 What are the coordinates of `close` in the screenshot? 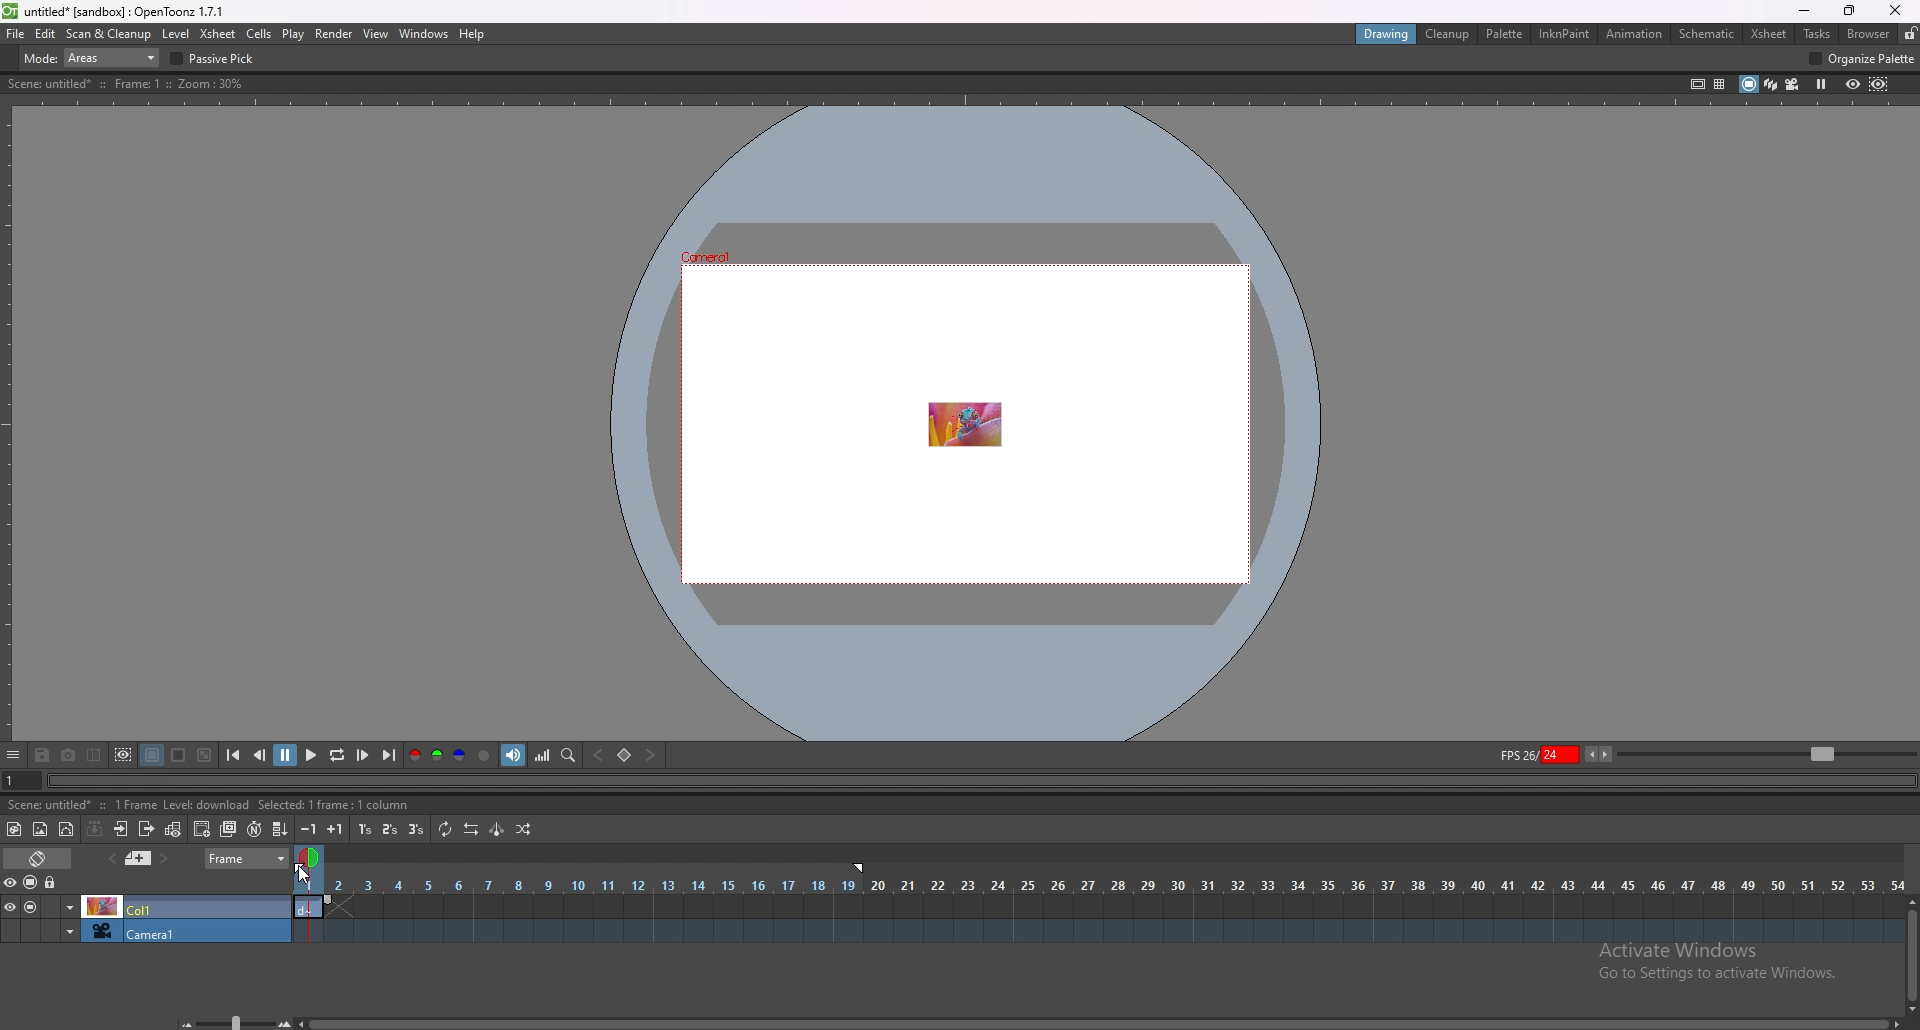 It's located at (1896, 10).